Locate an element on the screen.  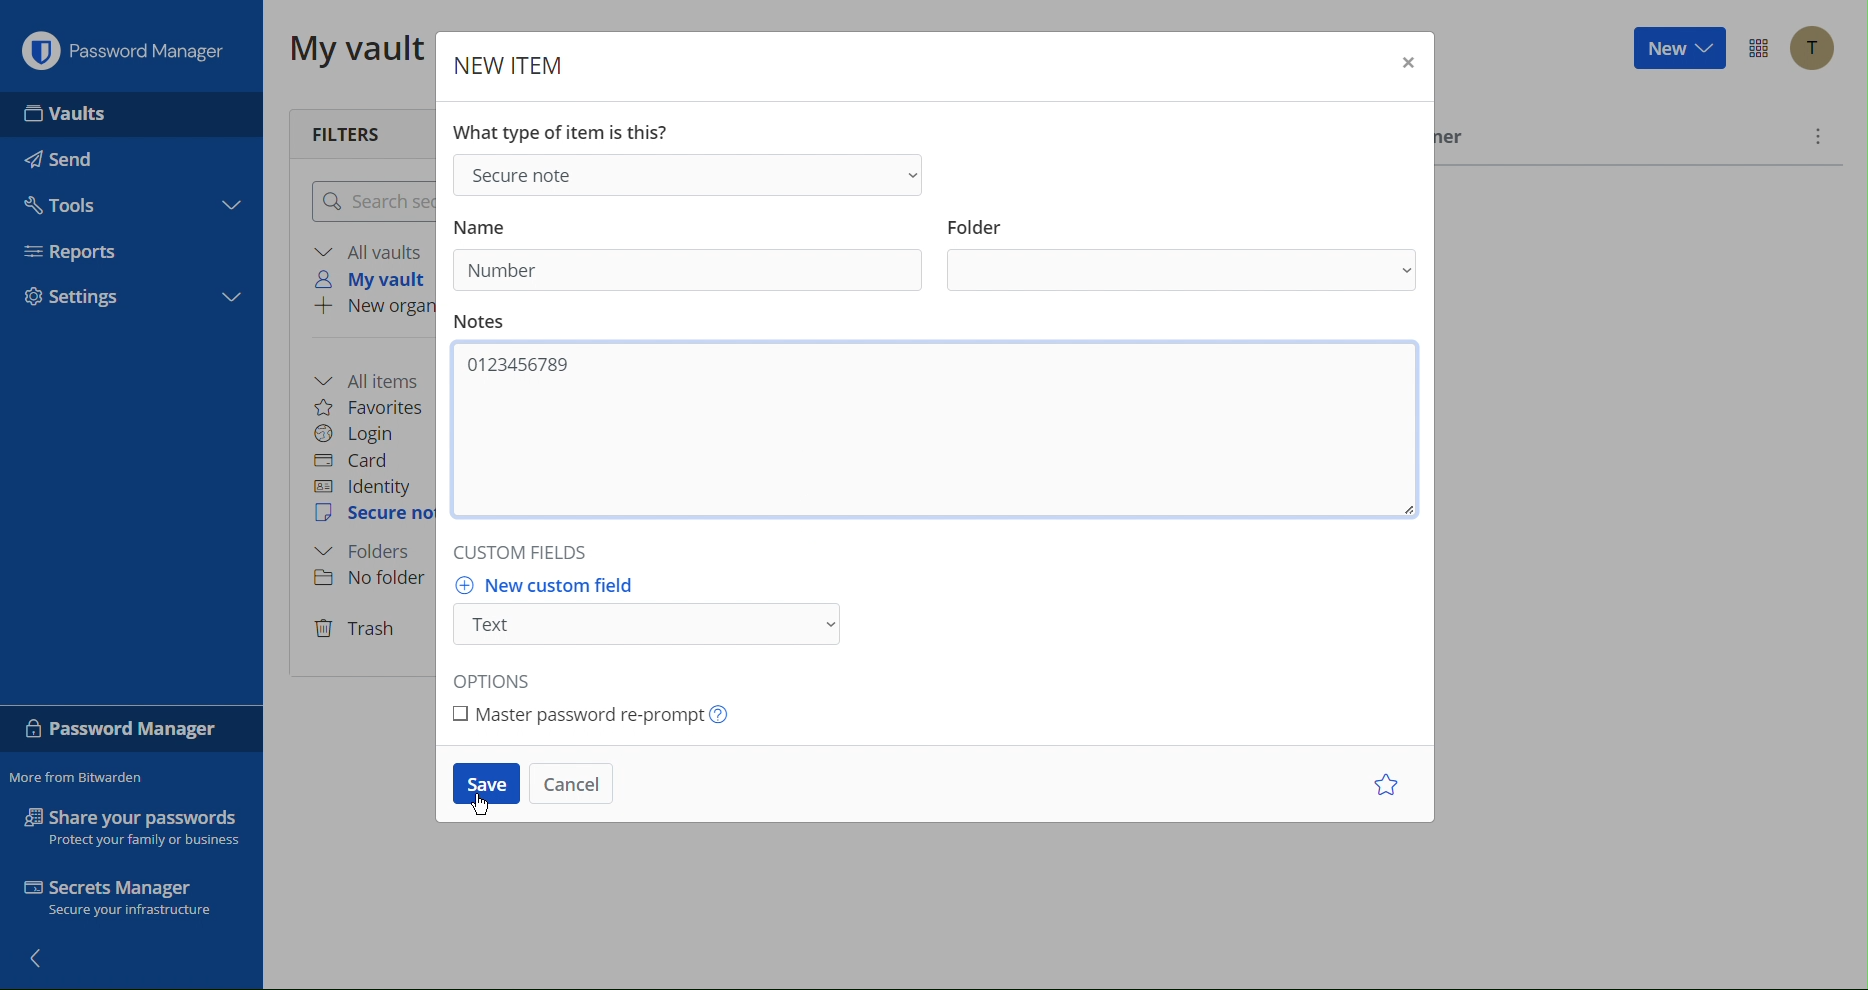
Account is located at coordinates (1811, 48).